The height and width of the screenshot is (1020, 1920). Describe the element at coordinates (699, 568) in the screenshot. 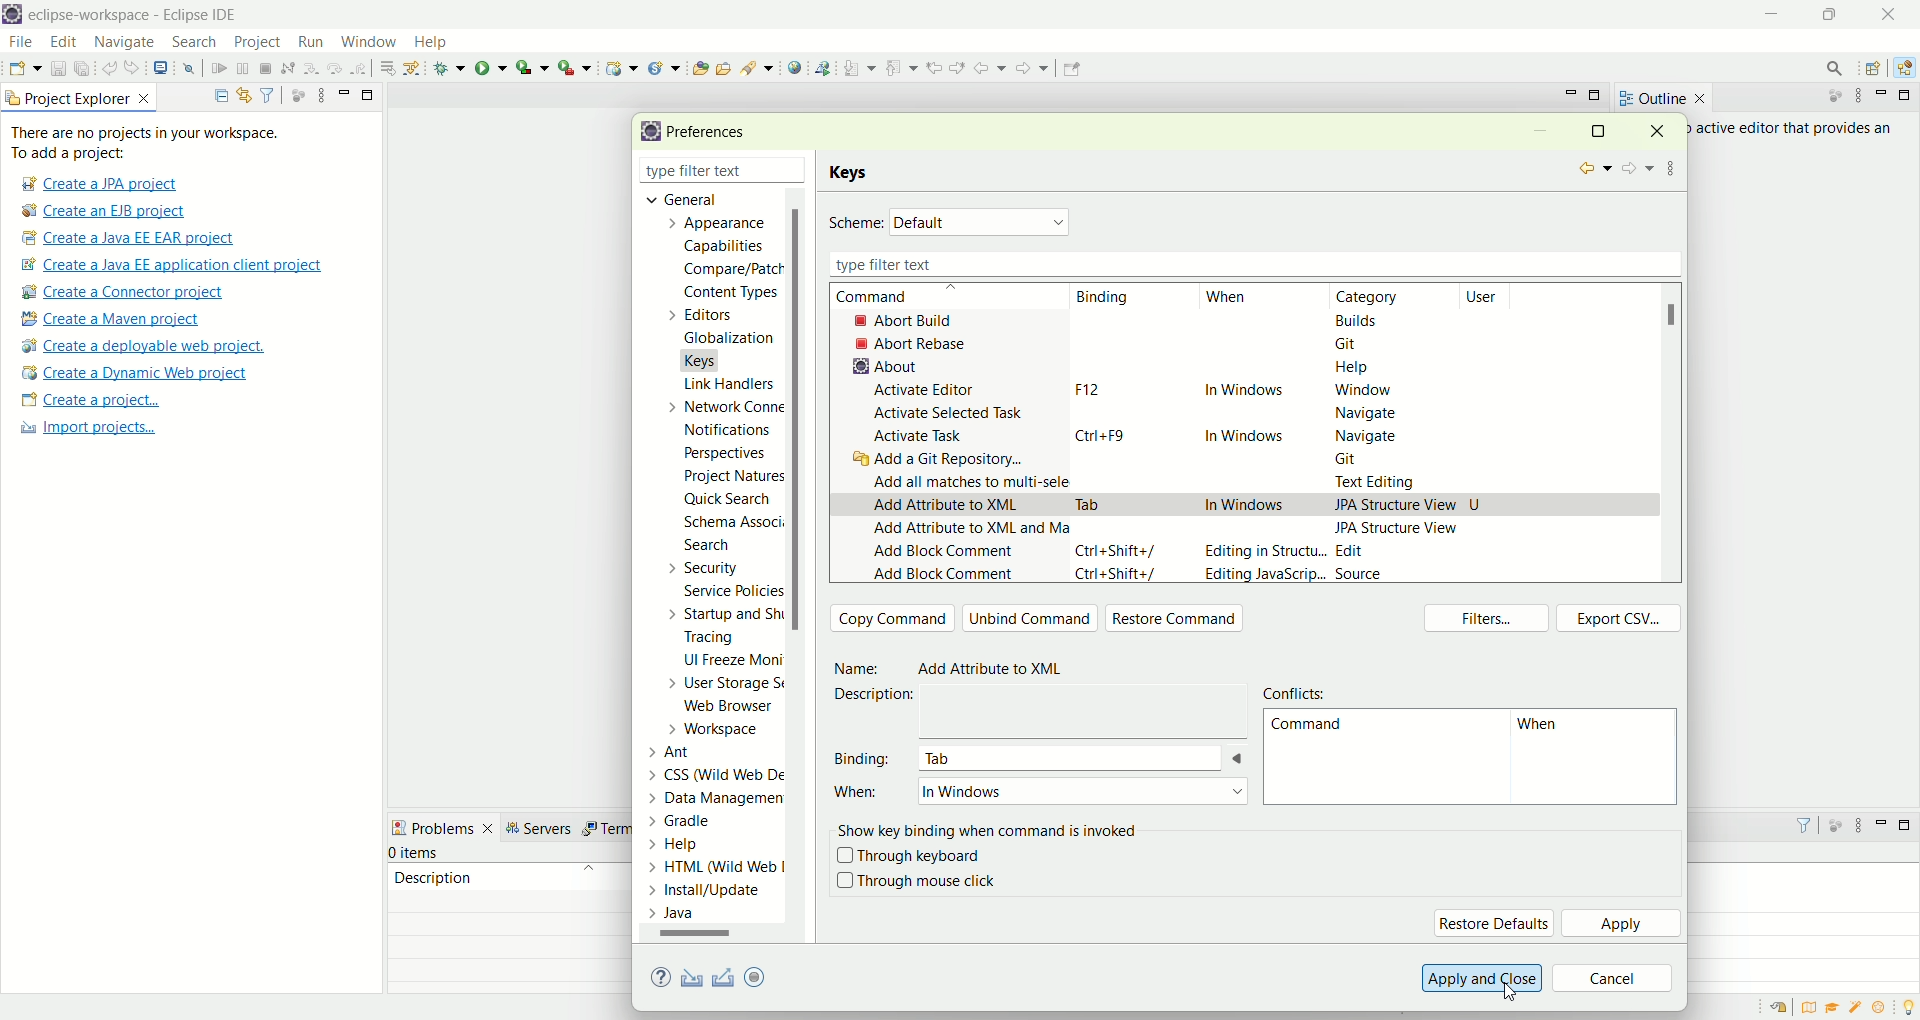

I see `security` at that location.